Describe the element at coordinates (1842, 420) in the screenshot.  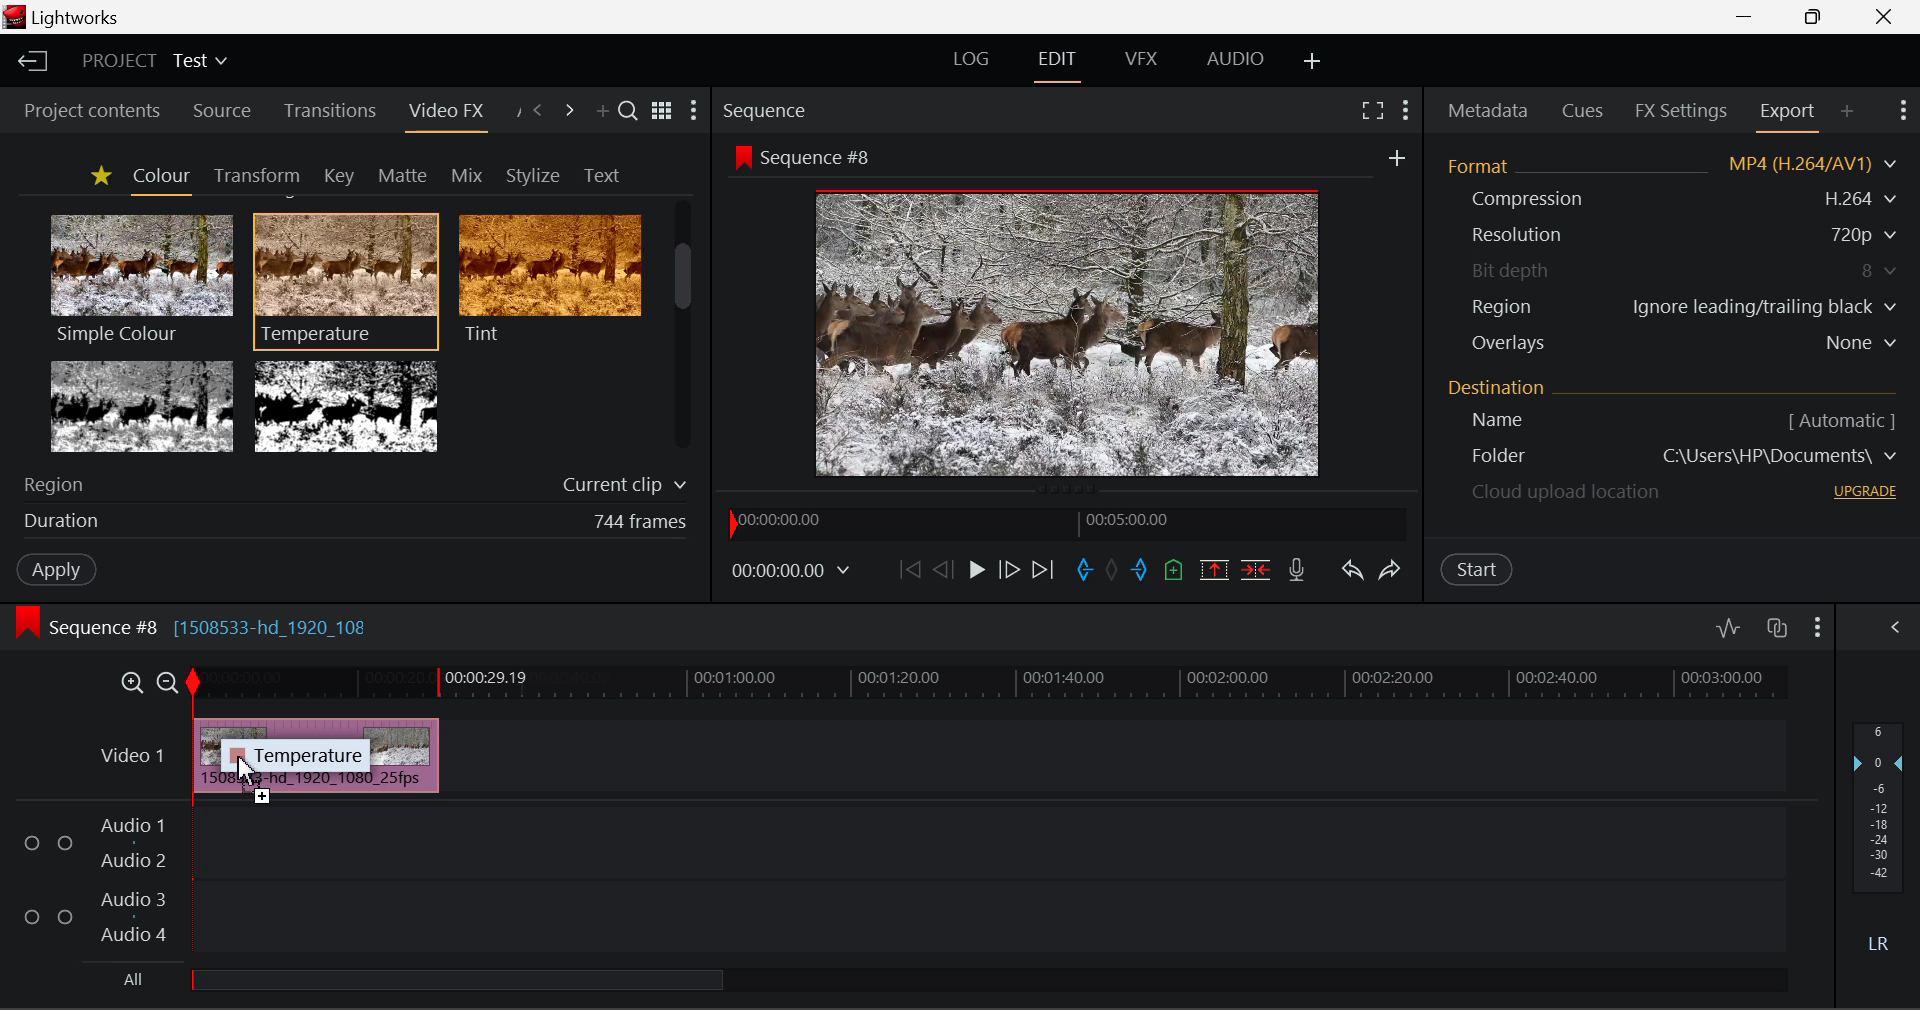
I see `[ Automatic ]` at that location.